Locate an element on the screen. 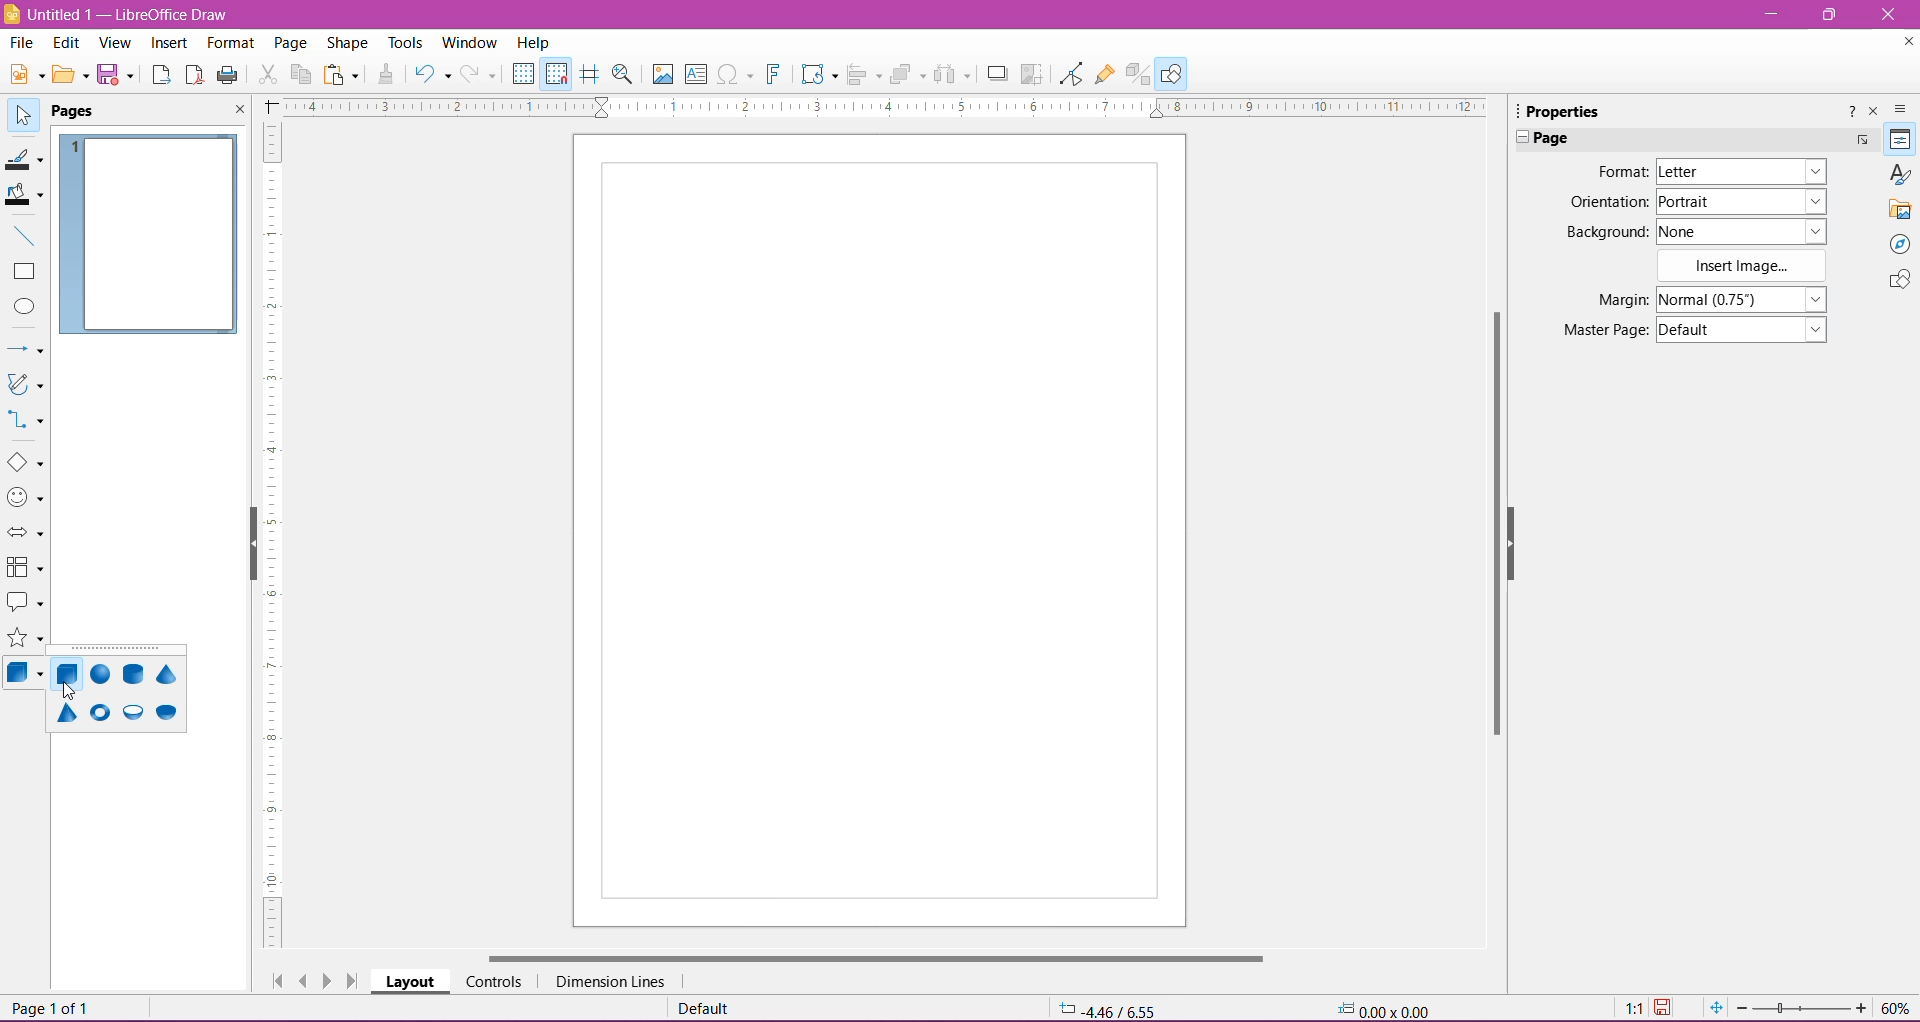 This screenshot has width=1920, height=1022. File is located at coordinates (22, 42).